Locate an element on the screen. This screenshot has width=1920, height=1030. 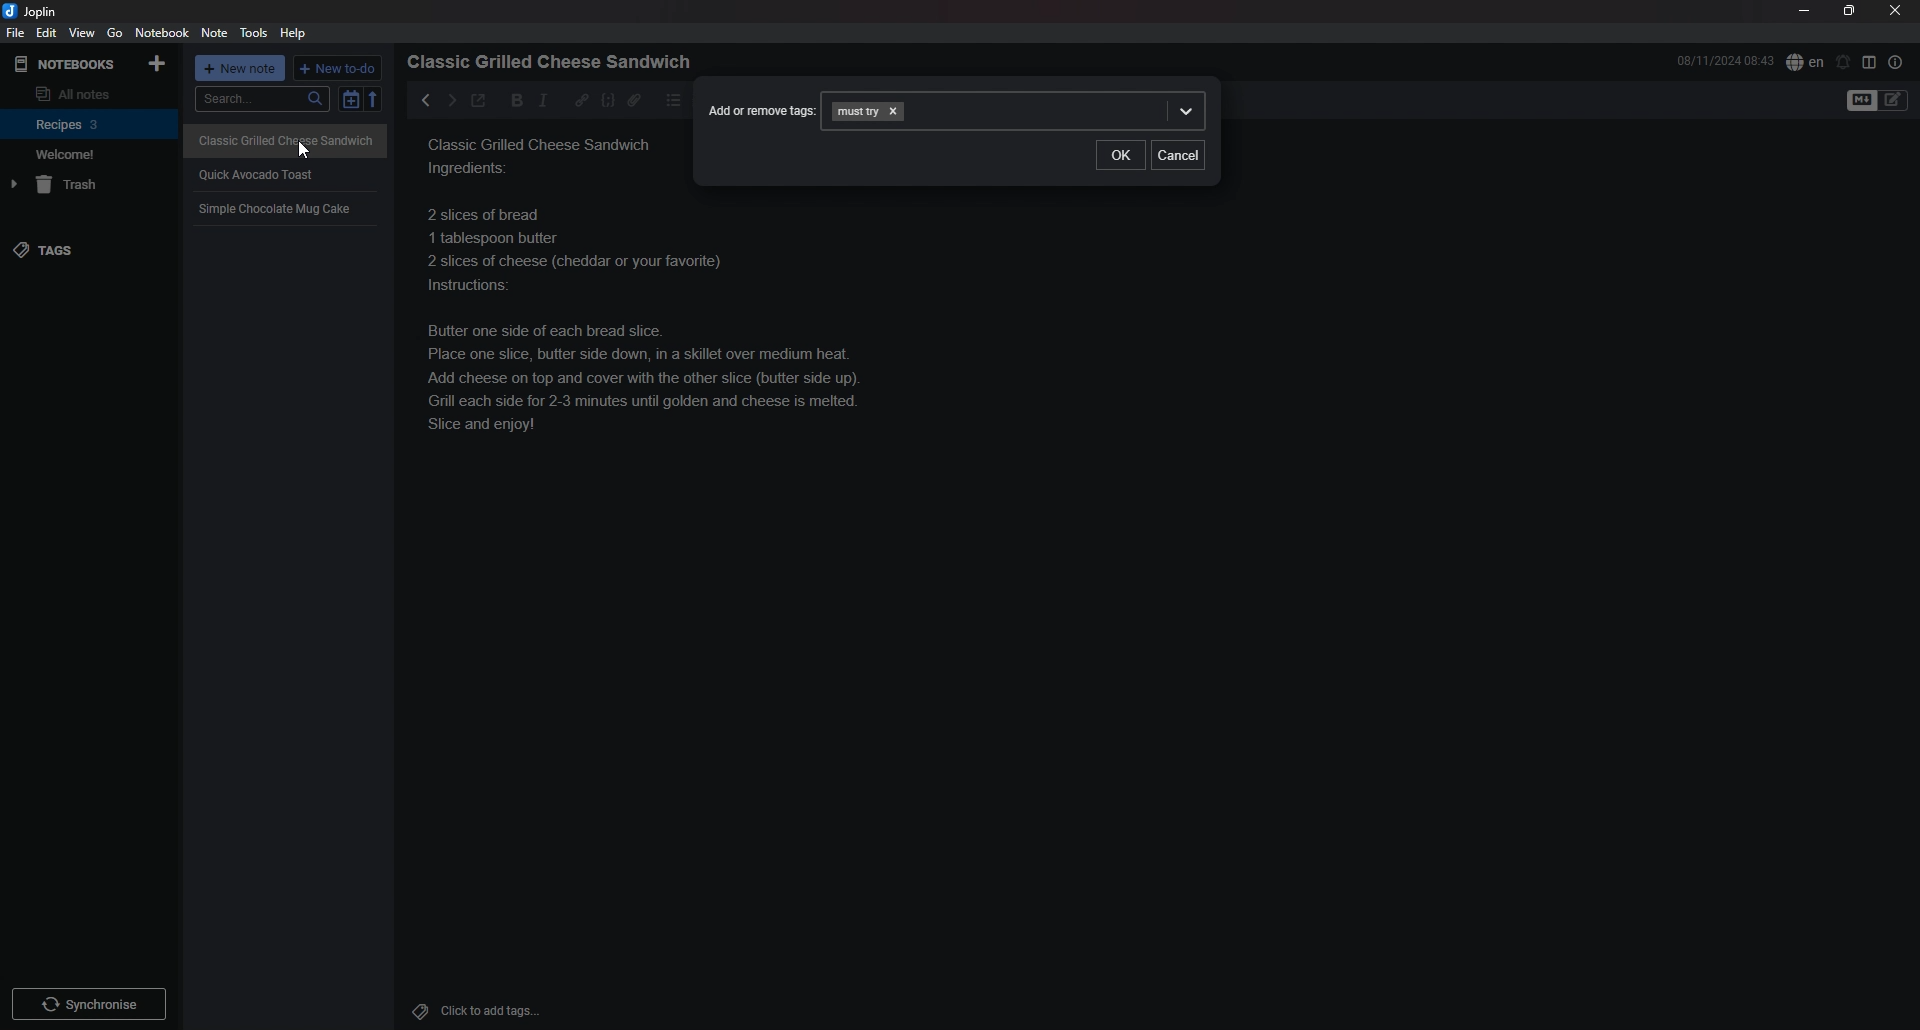
notebook is located at coordinates (90, 123).